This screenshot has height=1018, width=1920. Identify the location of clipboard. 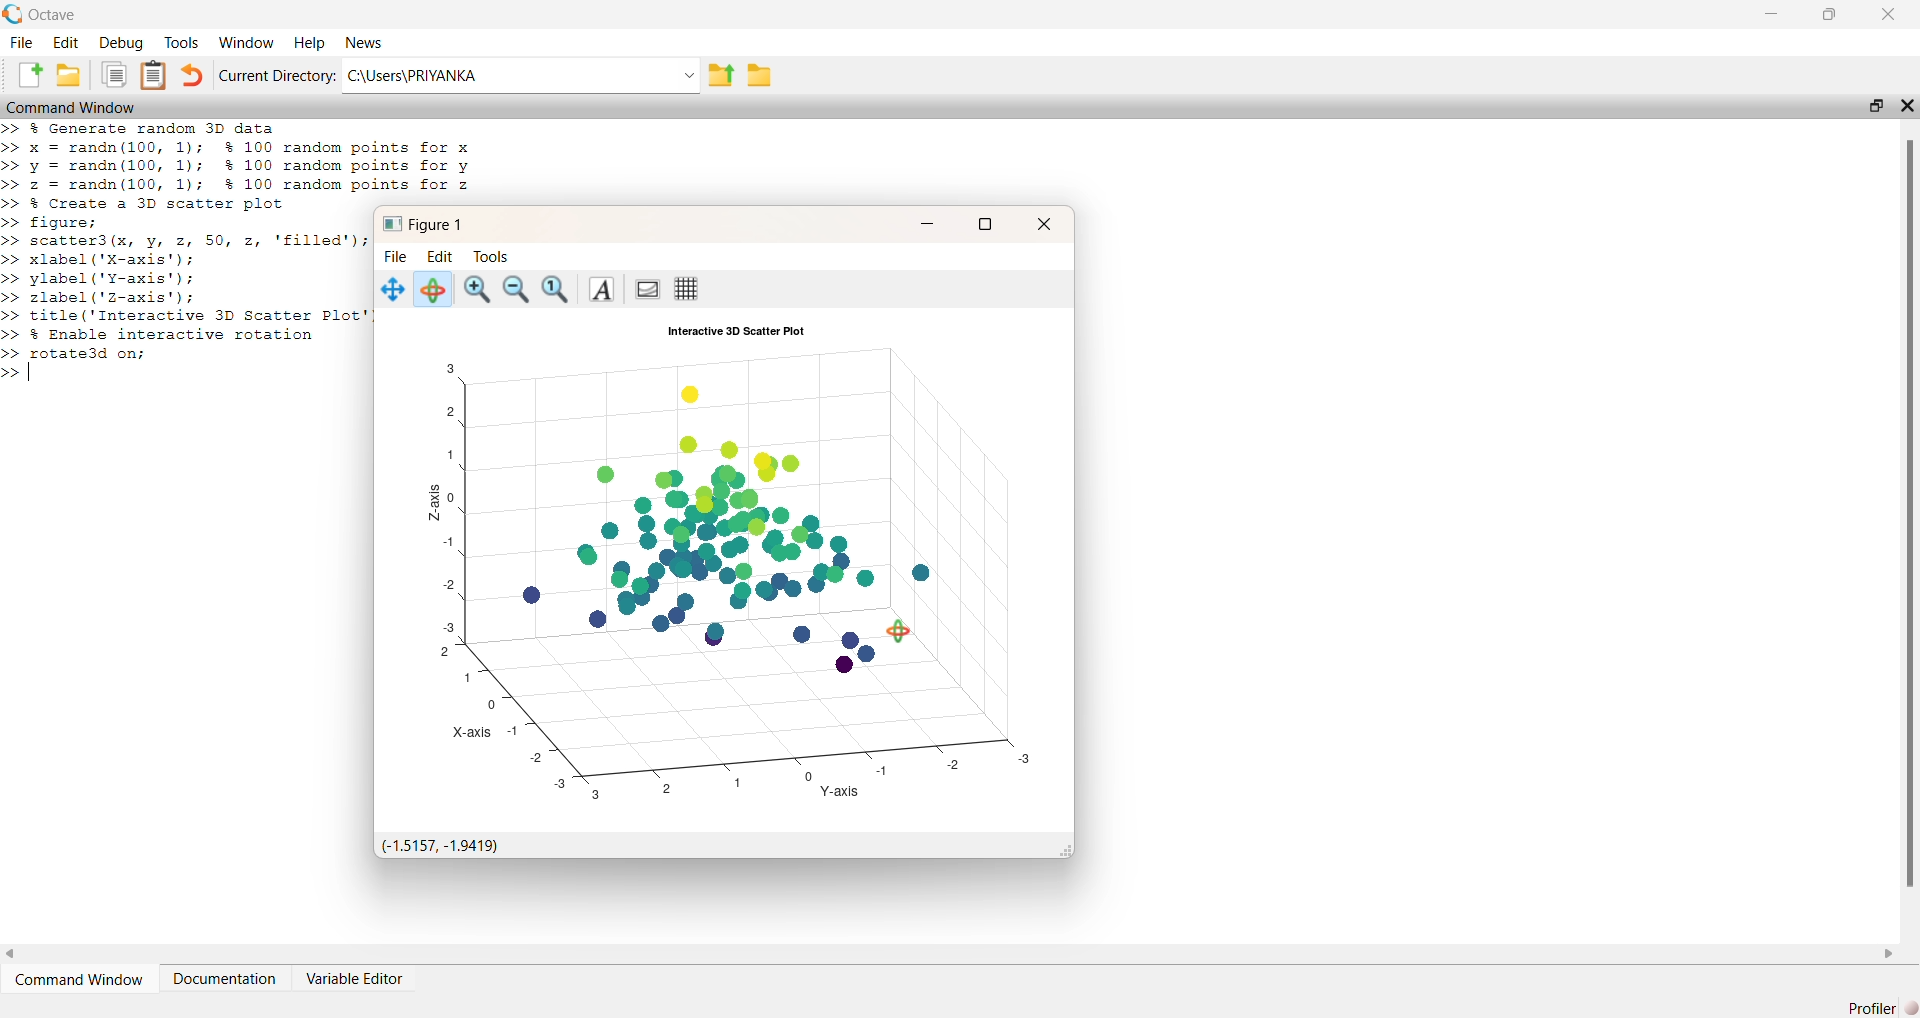
(114, 74).